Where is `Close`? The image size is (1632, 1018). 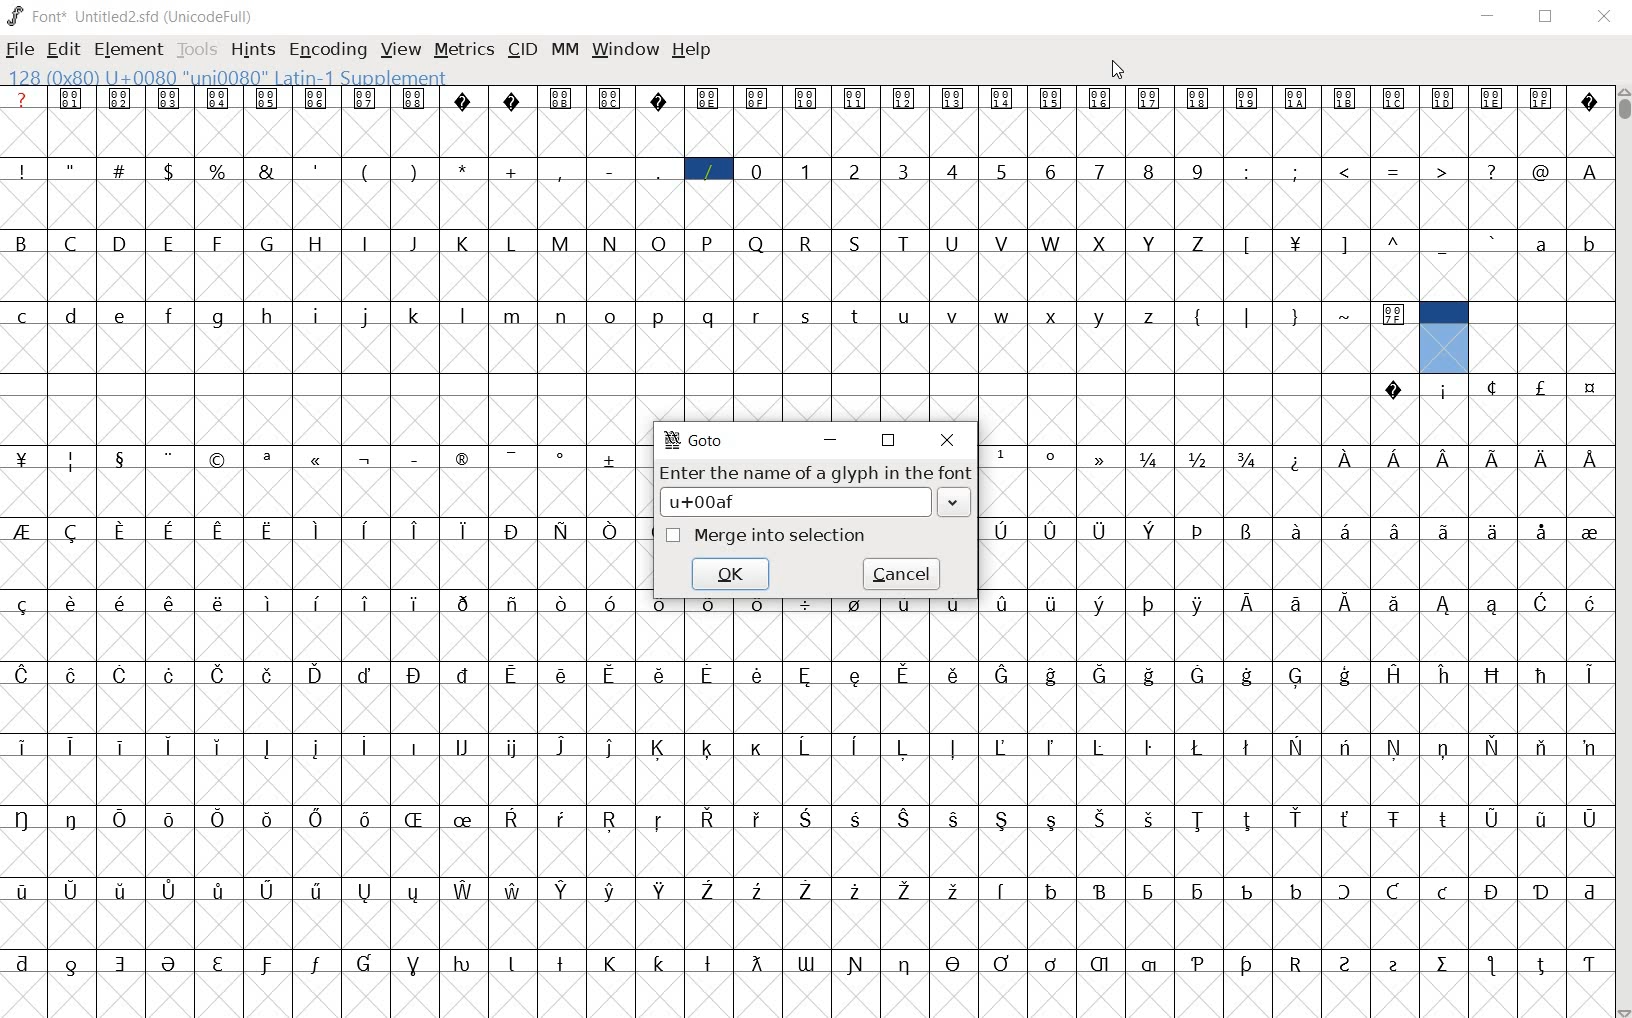 Close is located at coordinates (1604, 17).